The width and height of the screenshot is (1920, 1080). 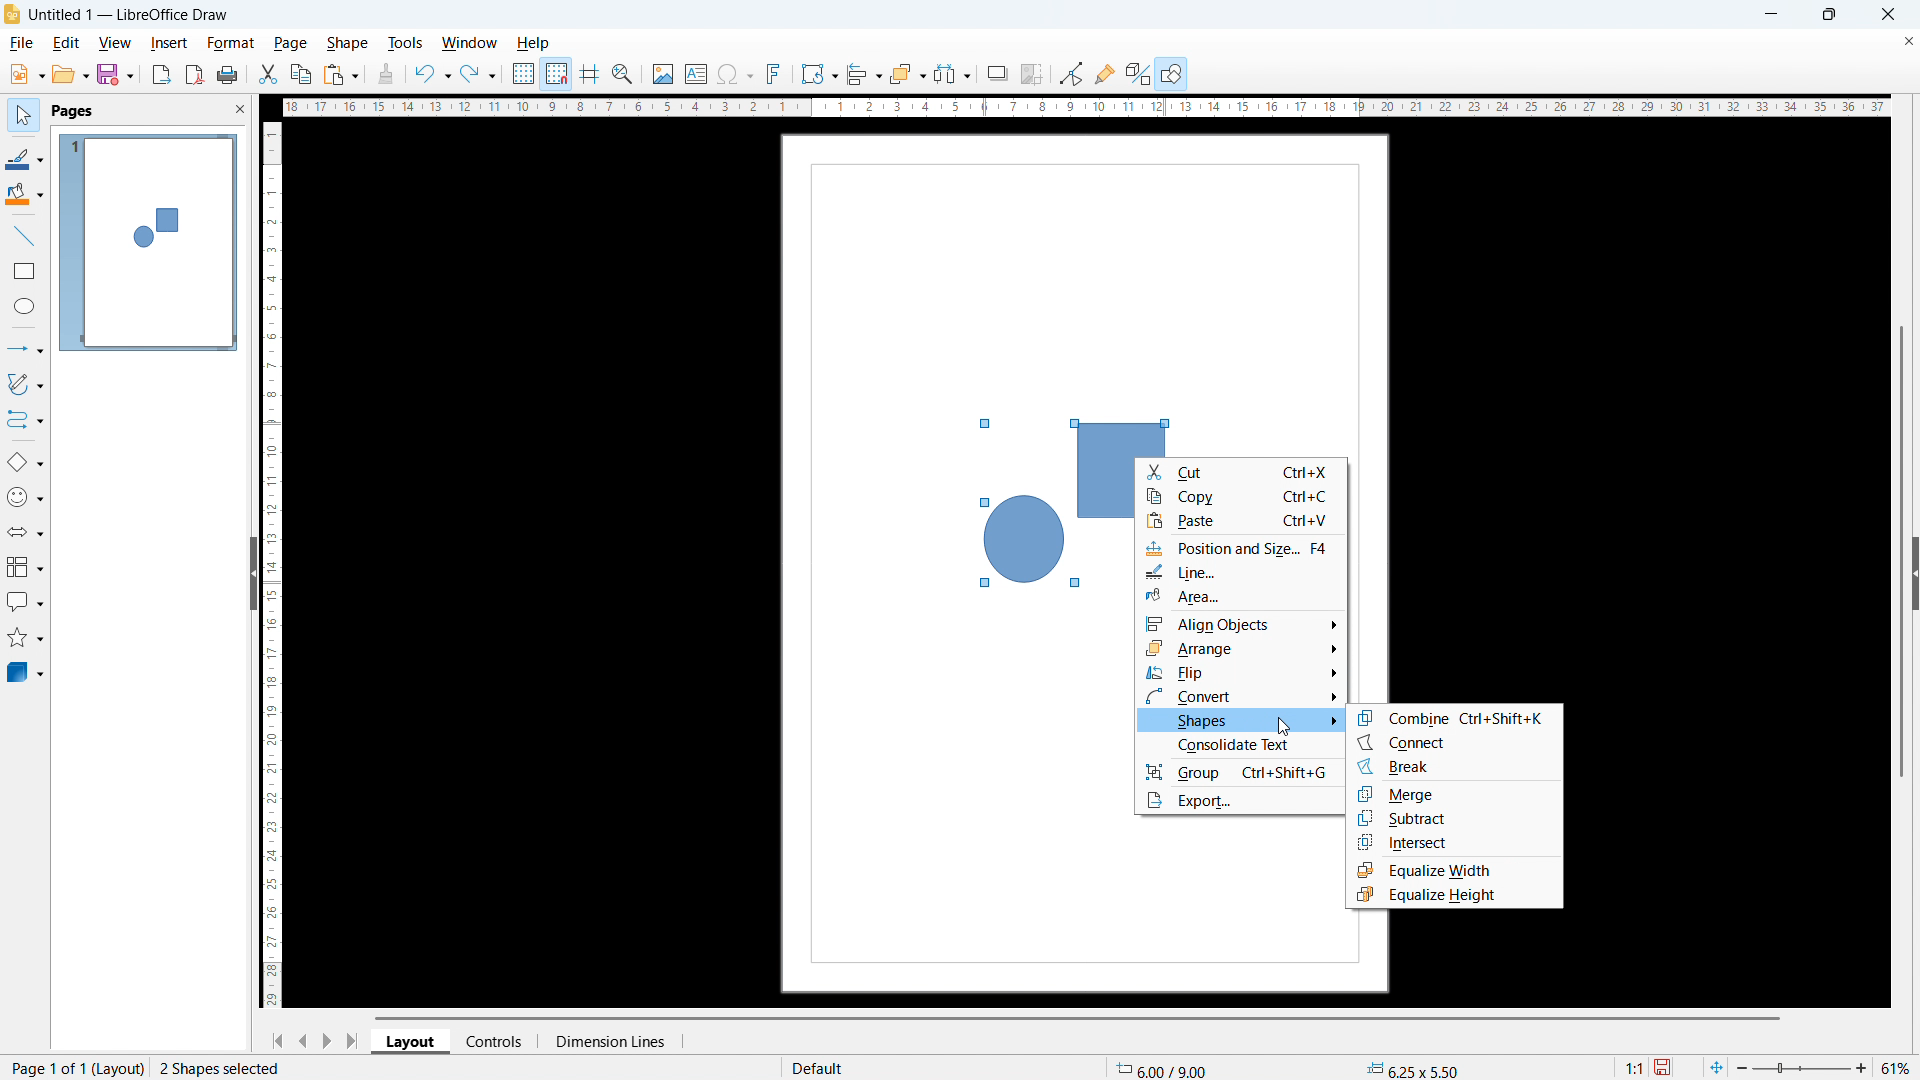 What do you see at coordinates (1832, 15) in the screenshot?
I see `maximize` at bounding box center [1832, 15].